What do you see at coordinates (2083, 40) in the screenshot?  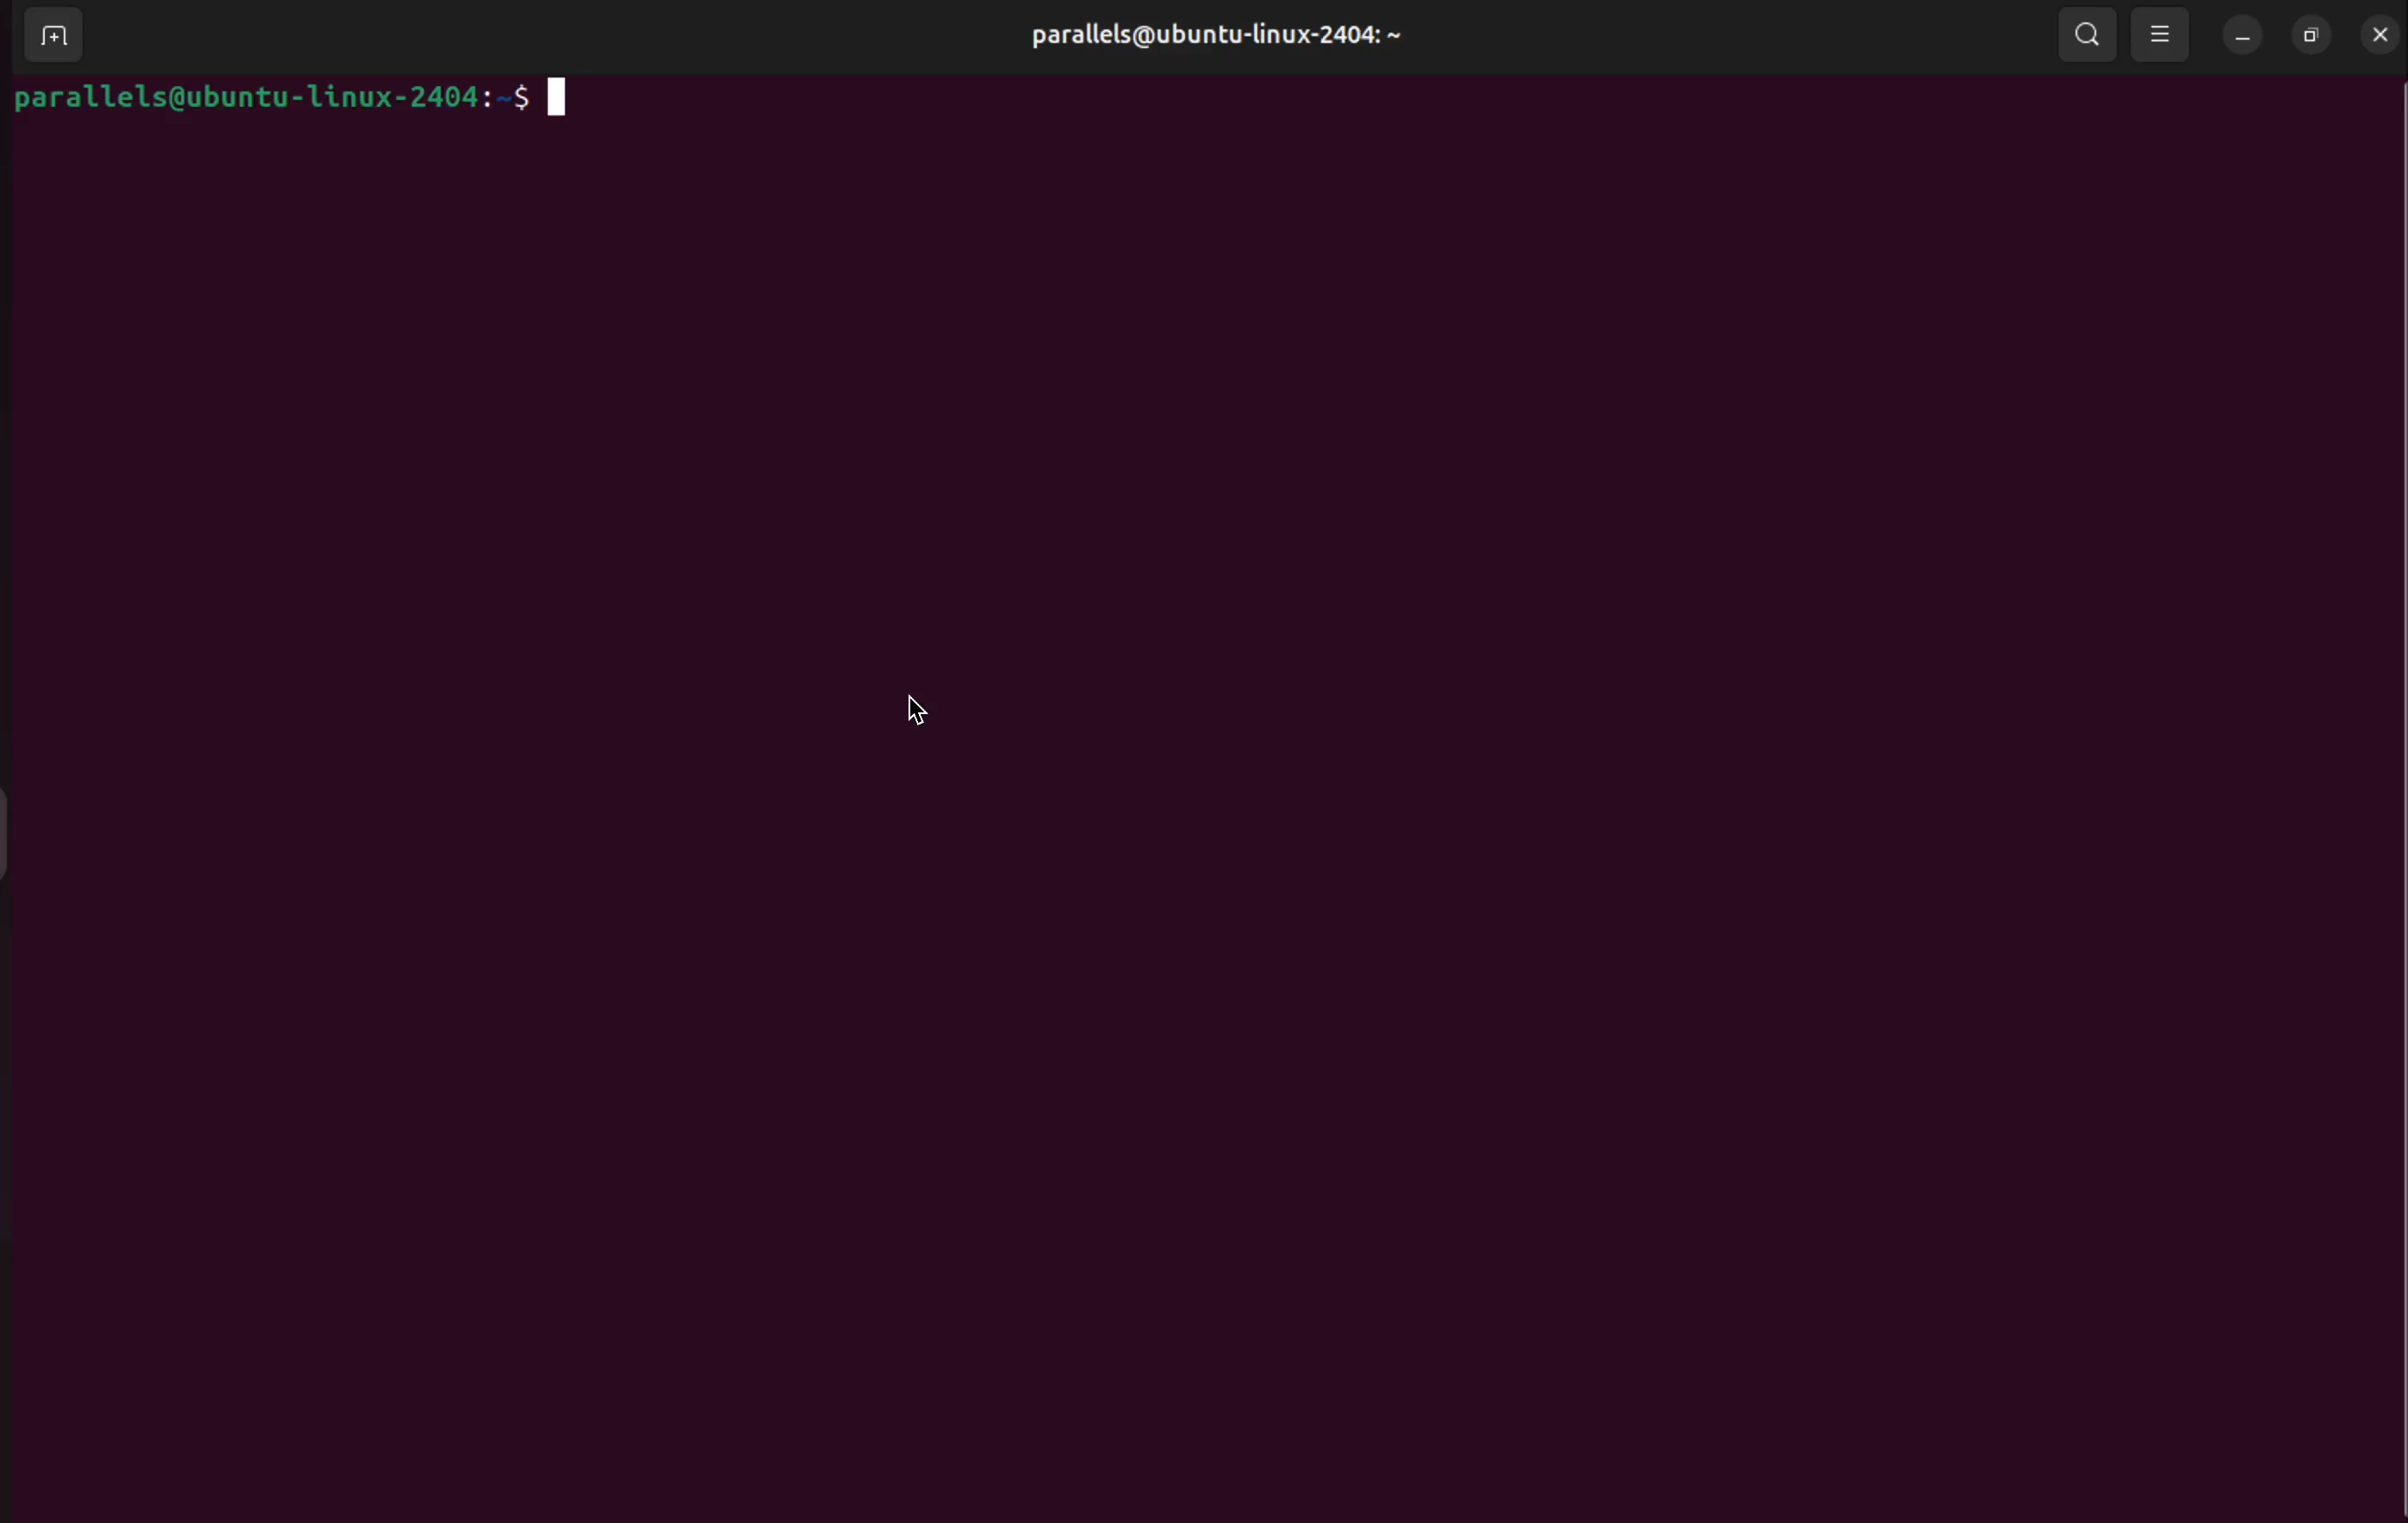 I see `search` at bounding box center [2083, 40].